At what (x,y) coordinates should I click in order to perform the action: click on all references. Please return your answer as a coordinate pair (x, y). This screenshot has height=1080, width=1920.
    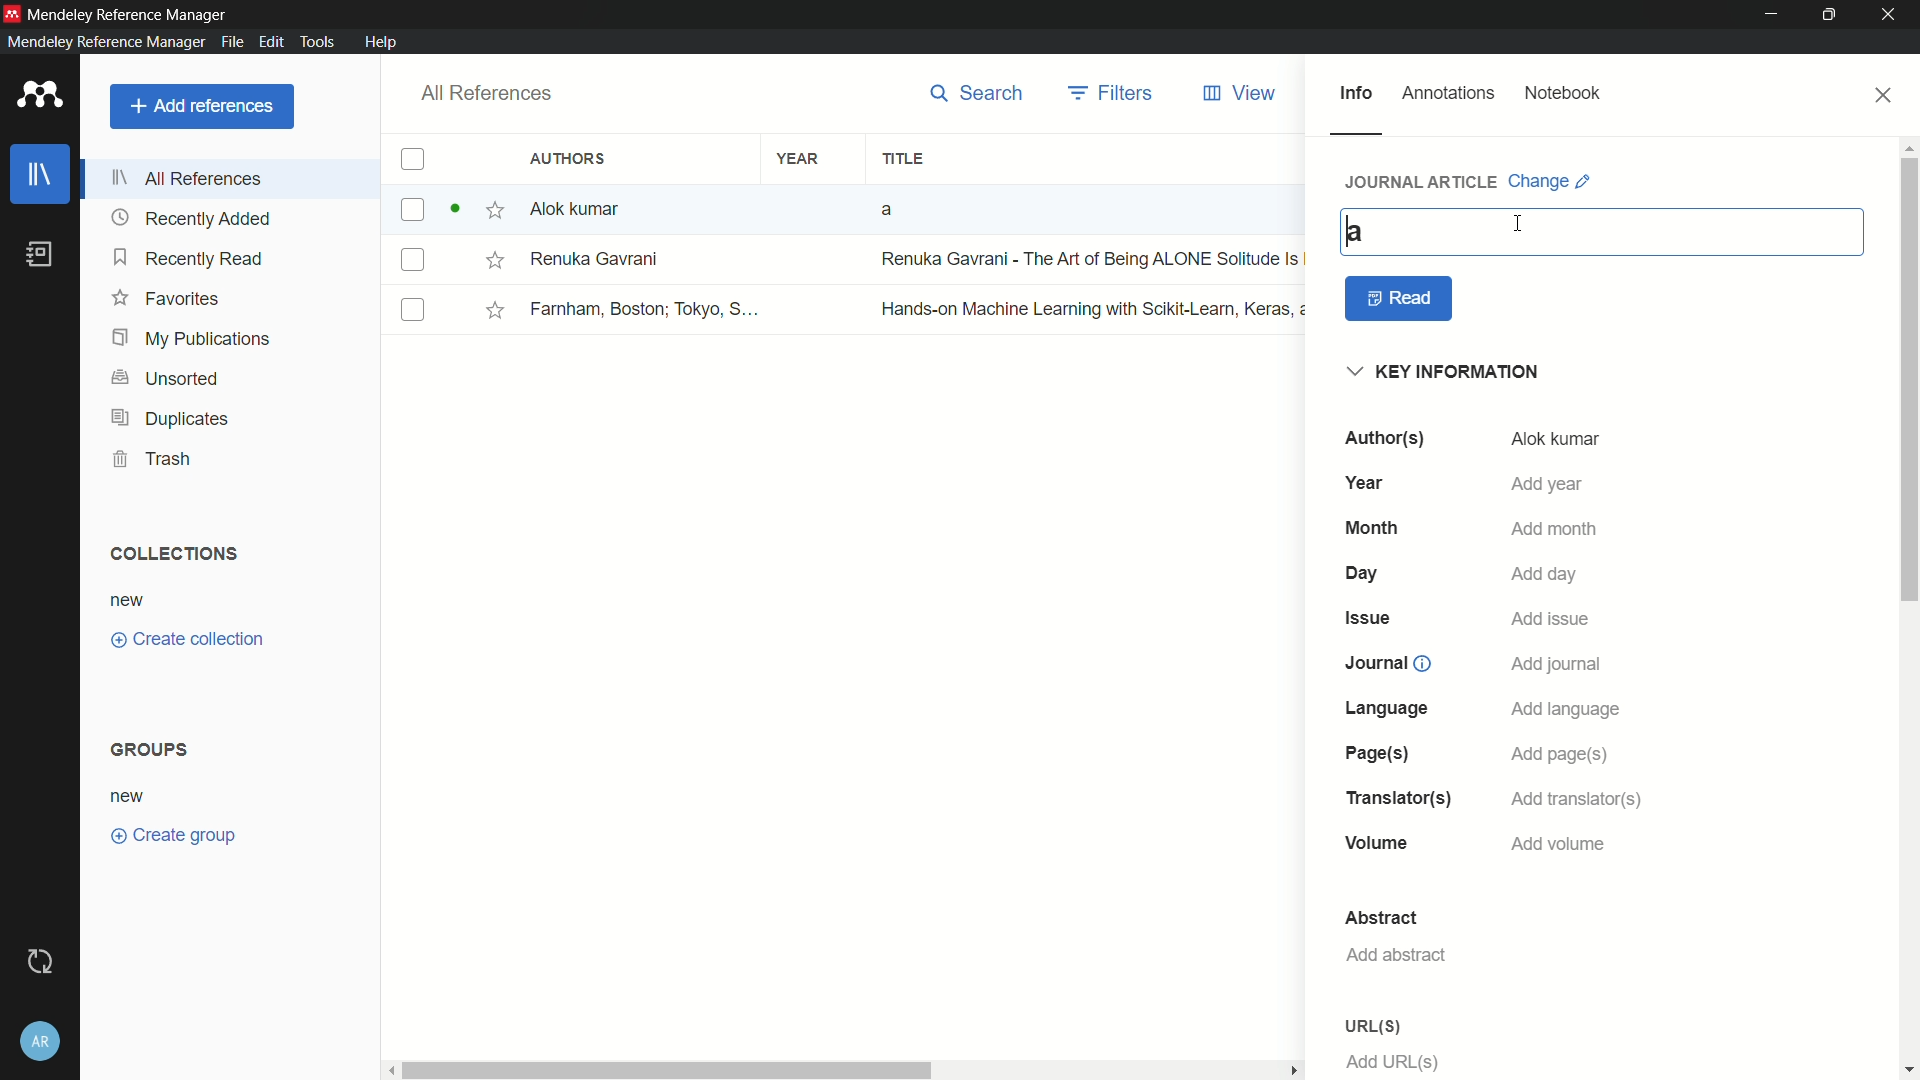
    Looking at the image, I should click on (189, 178).